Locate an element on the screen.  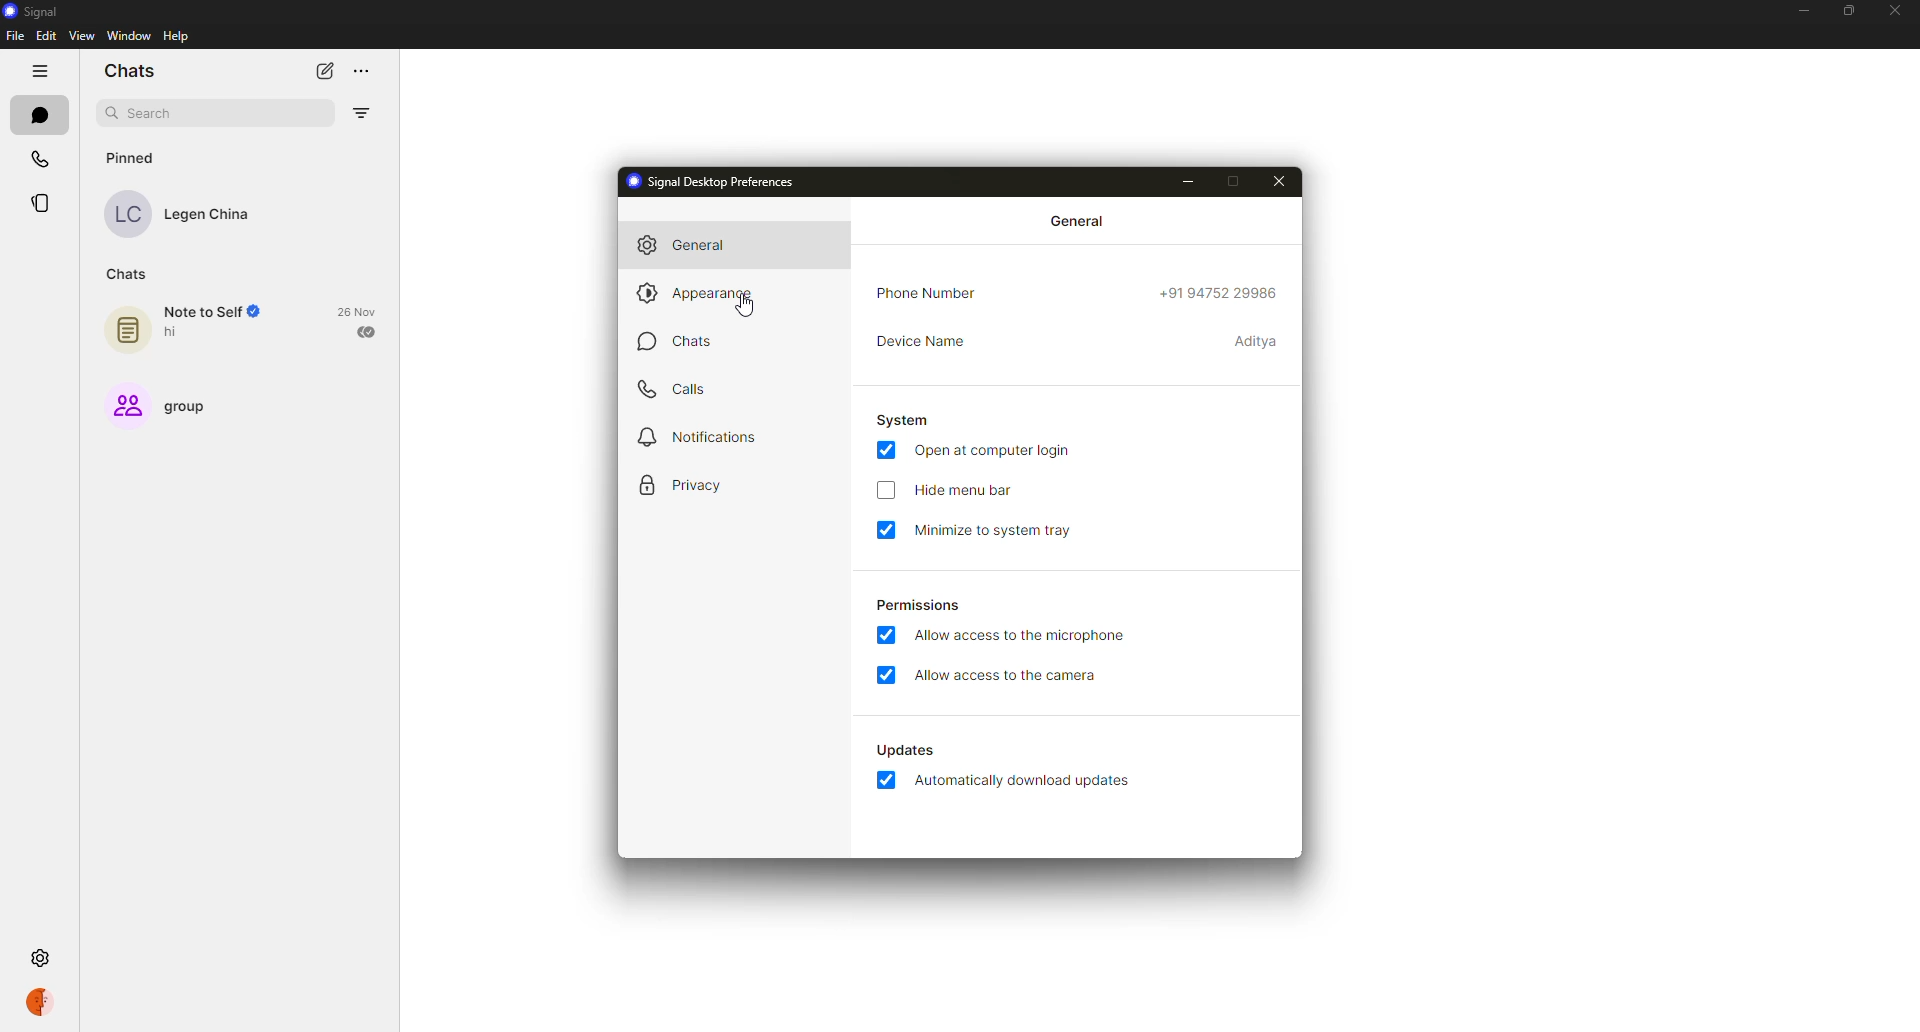
chats is located at coordinates (39, 114).